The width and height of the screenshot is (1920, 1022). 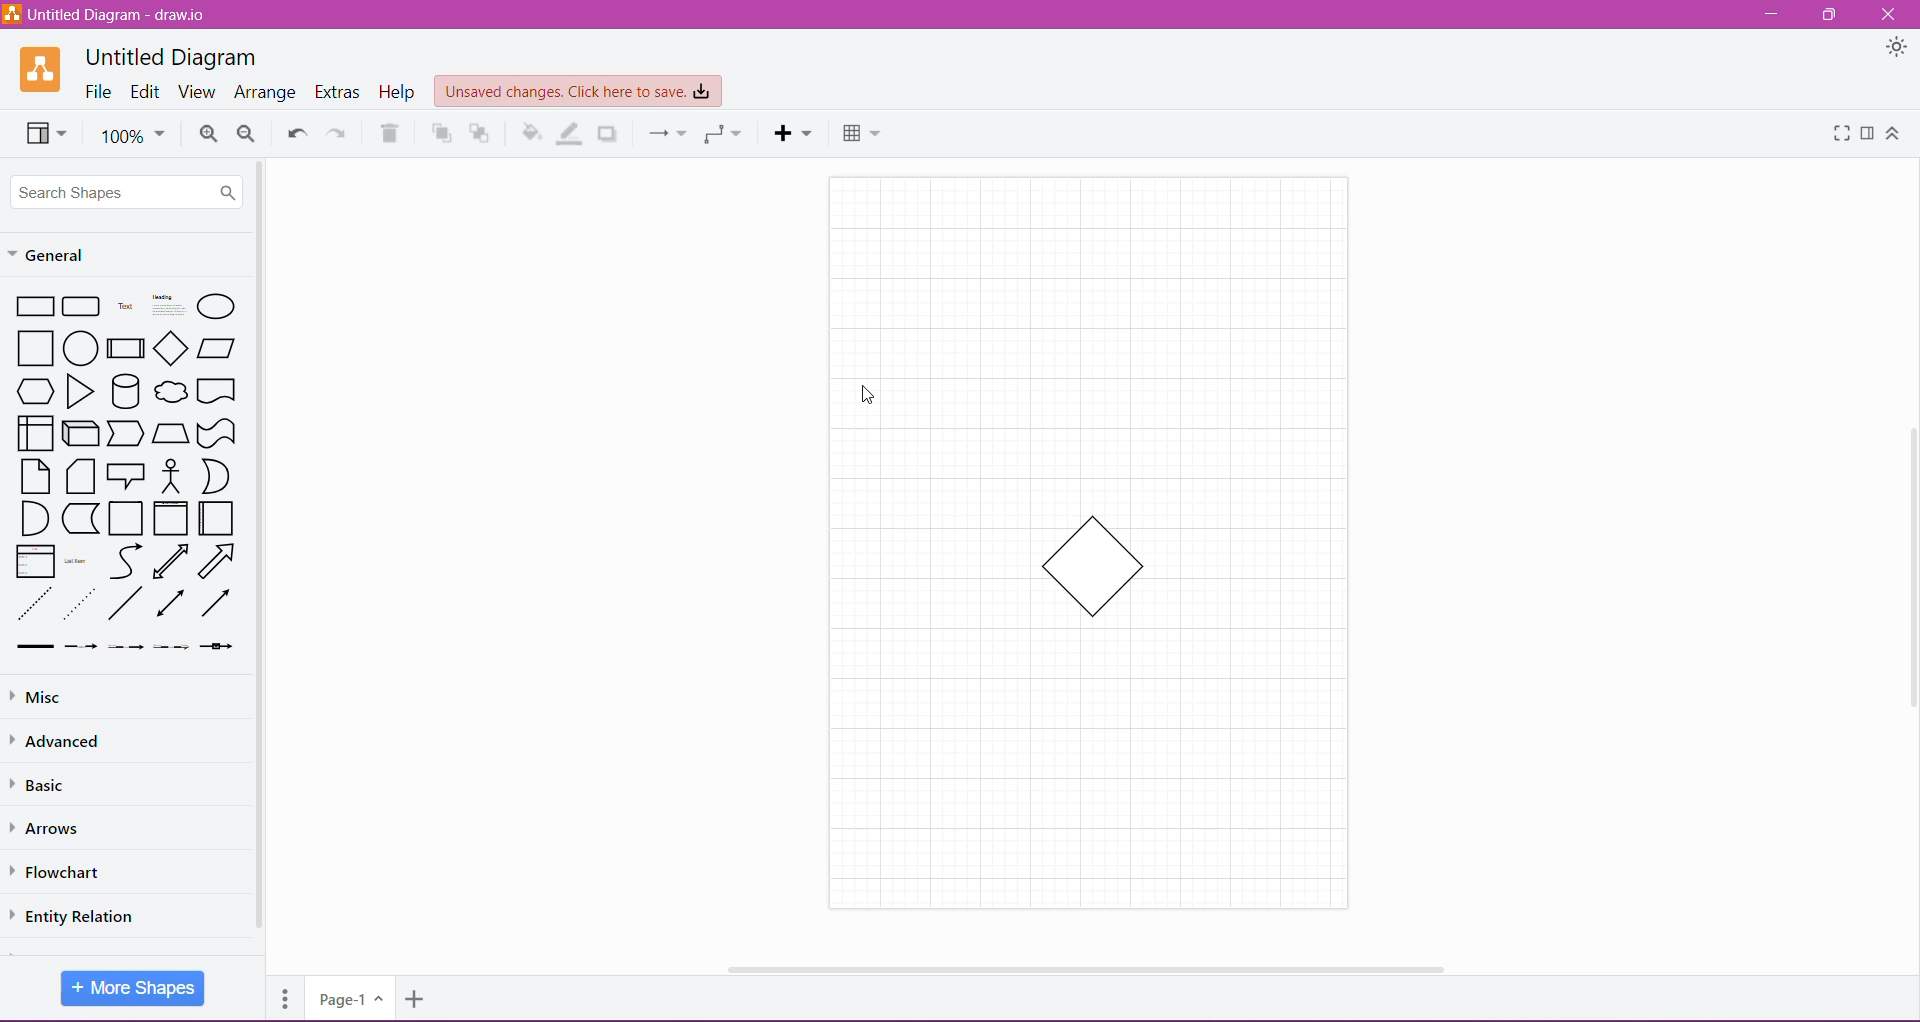 I want to click on Appearance, so click(x=1897, y=48).